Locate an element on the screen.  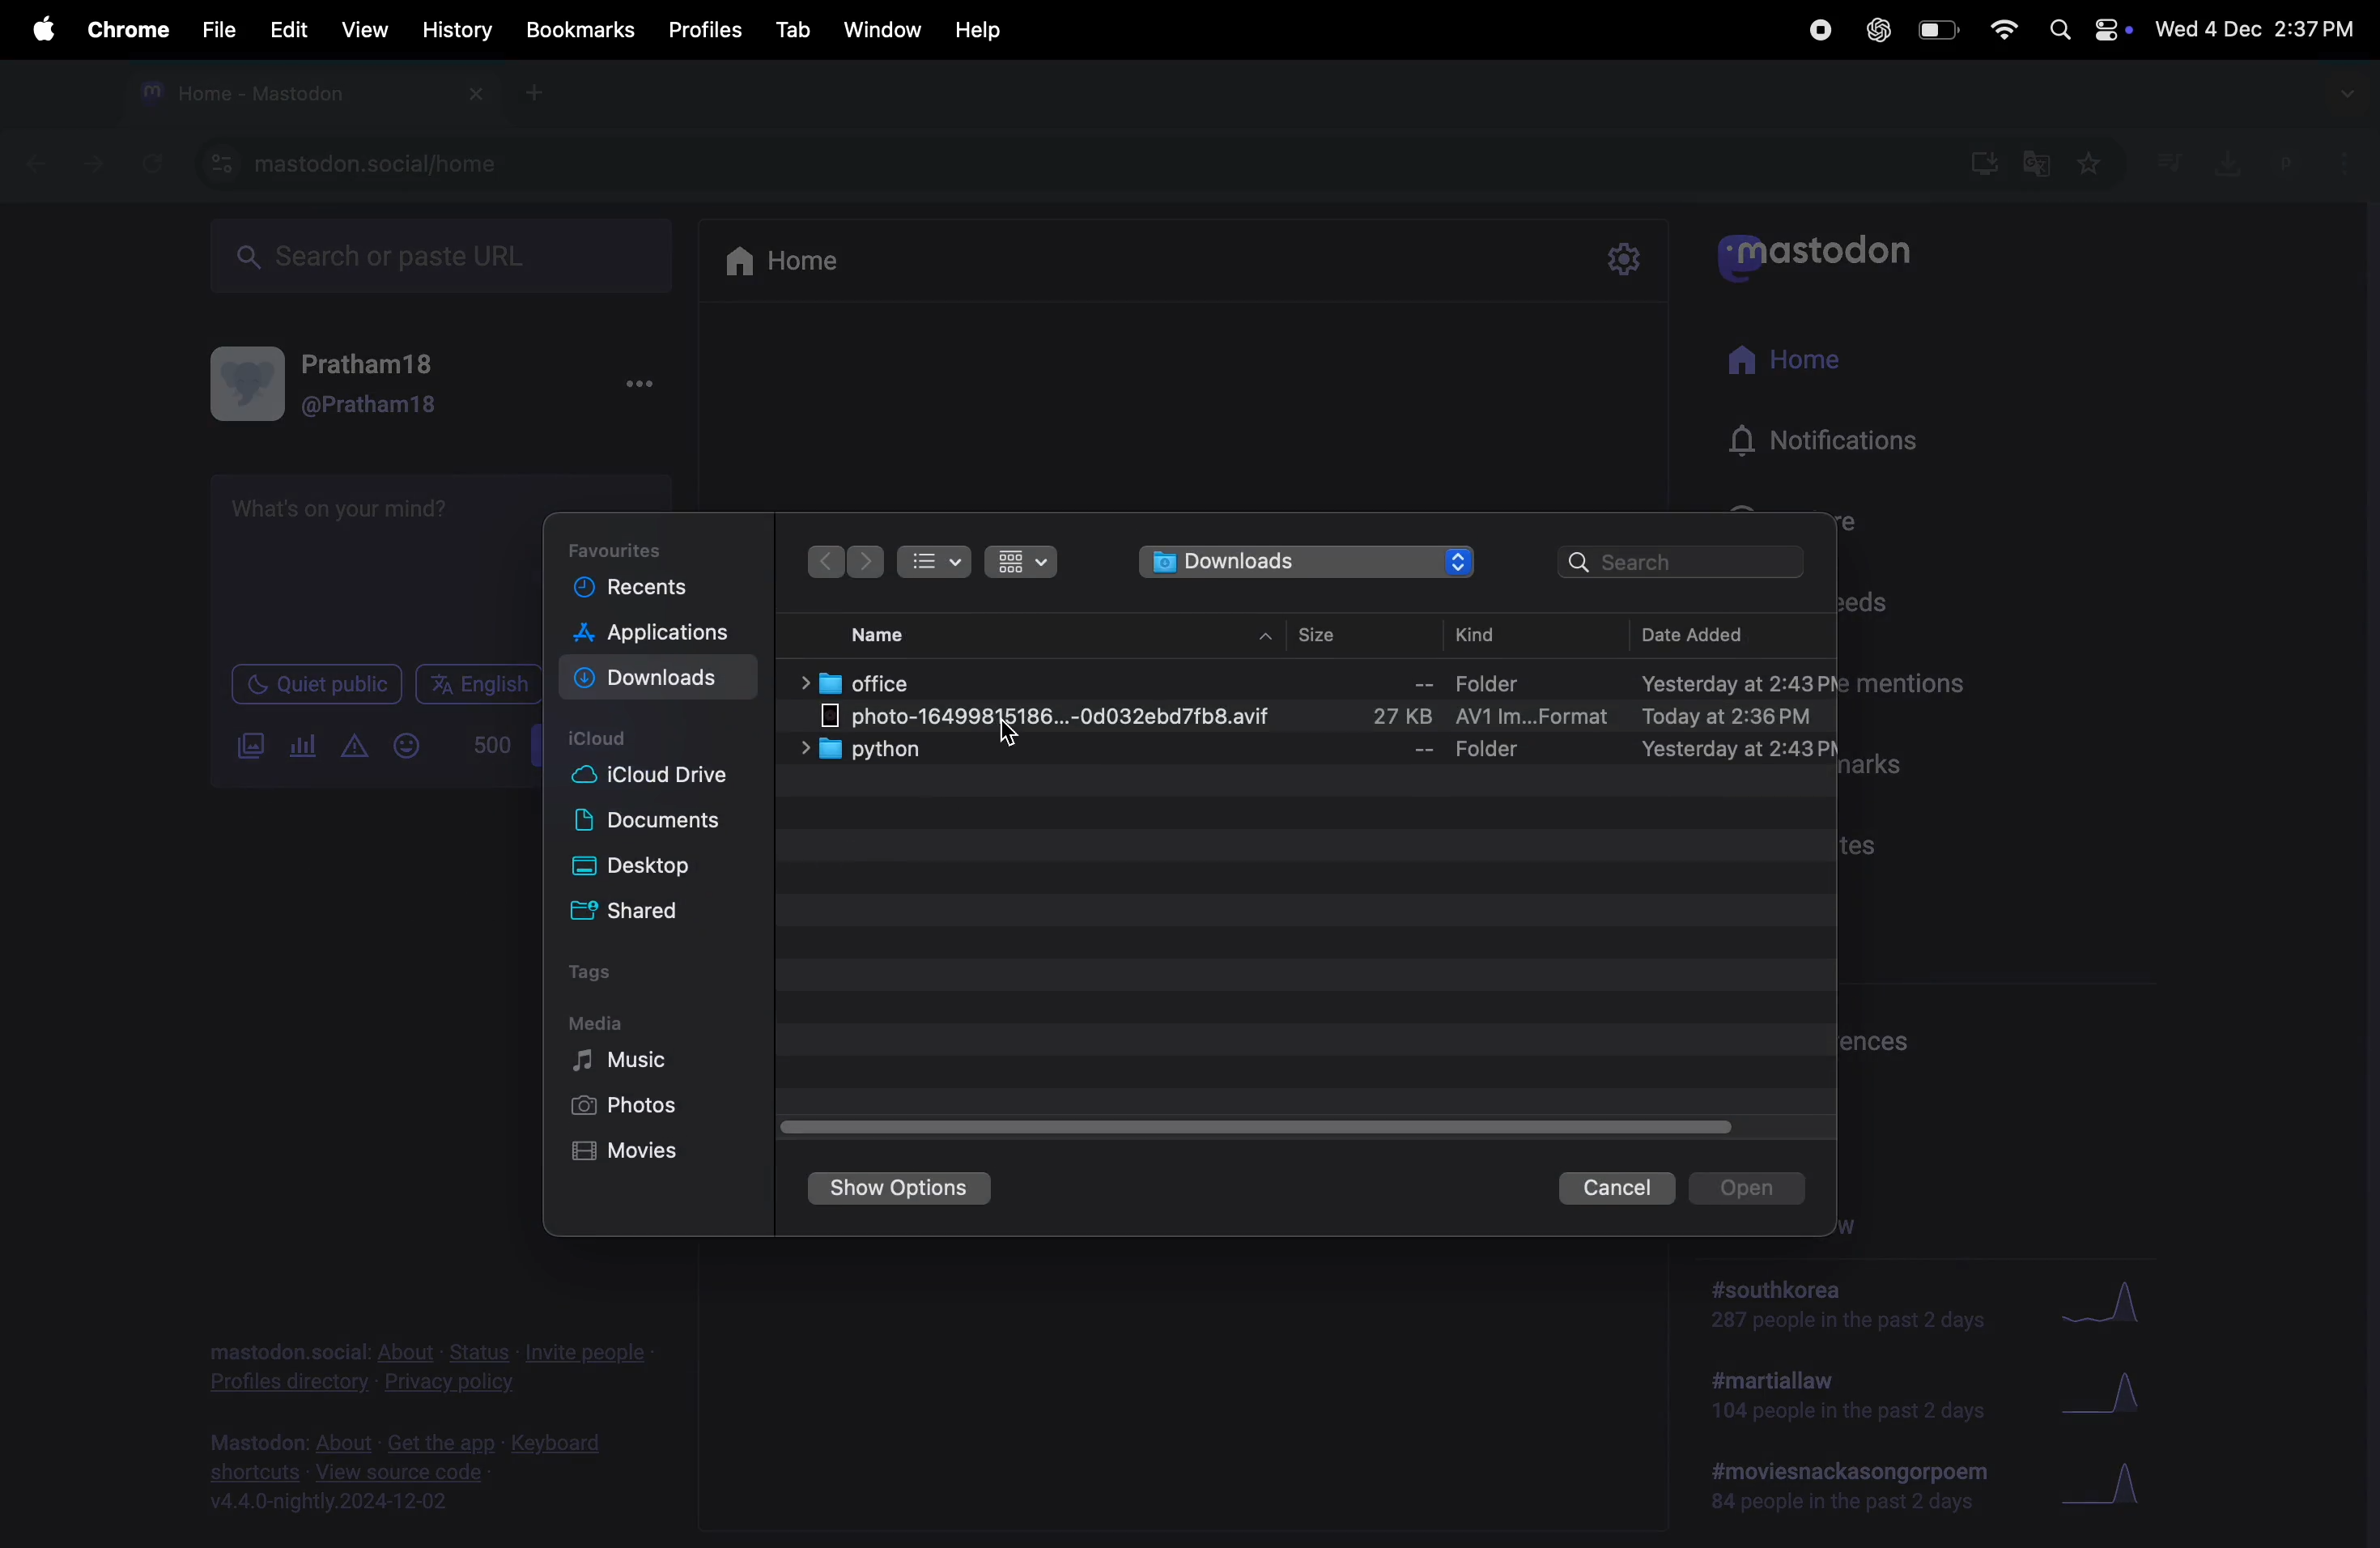
icloud is located at coordinates (604, 740).